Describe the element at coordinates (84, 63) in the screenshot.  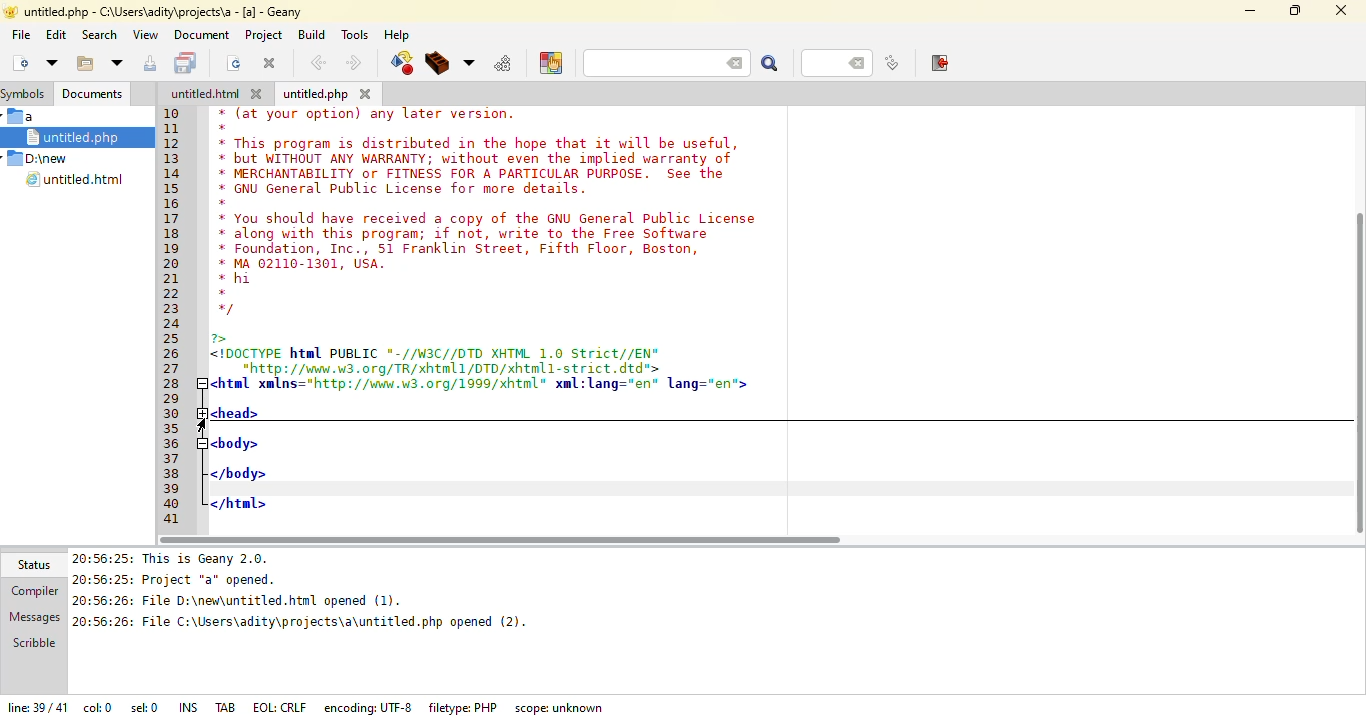
I see `open` at that location.